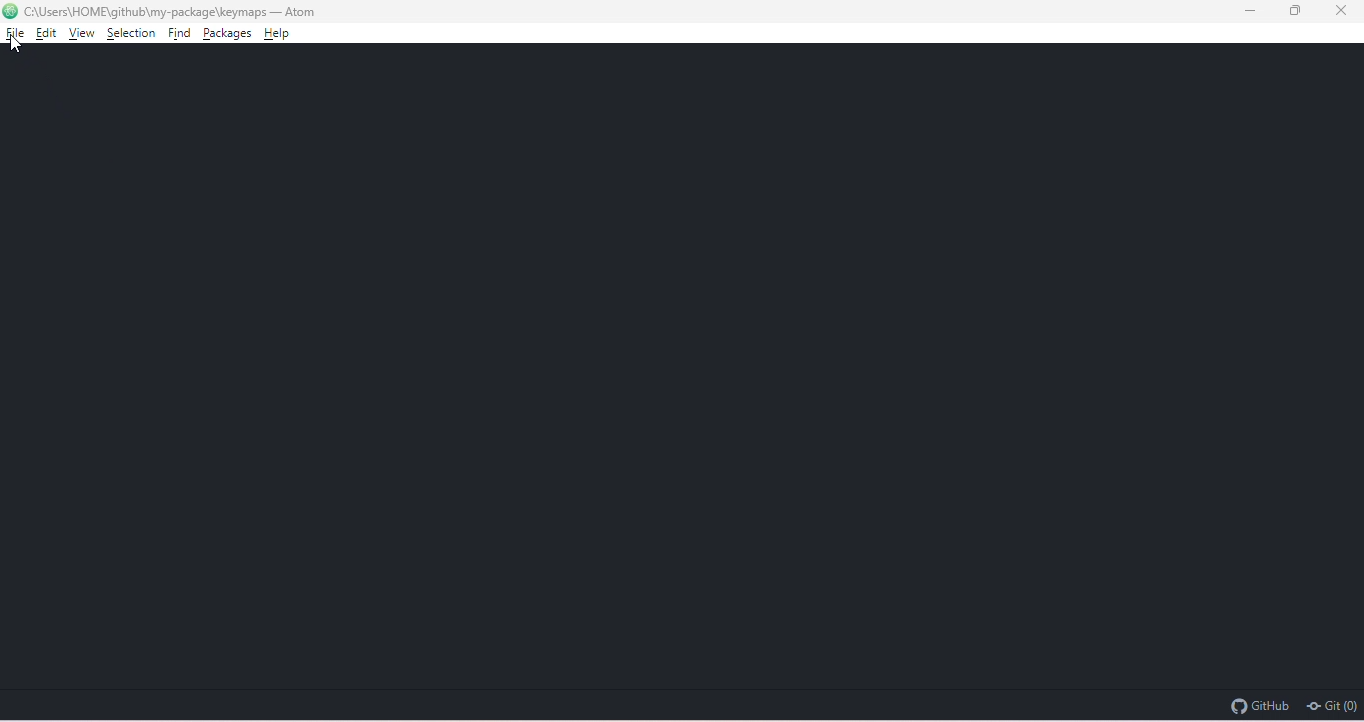  I want to click on view, so click(84, 32).